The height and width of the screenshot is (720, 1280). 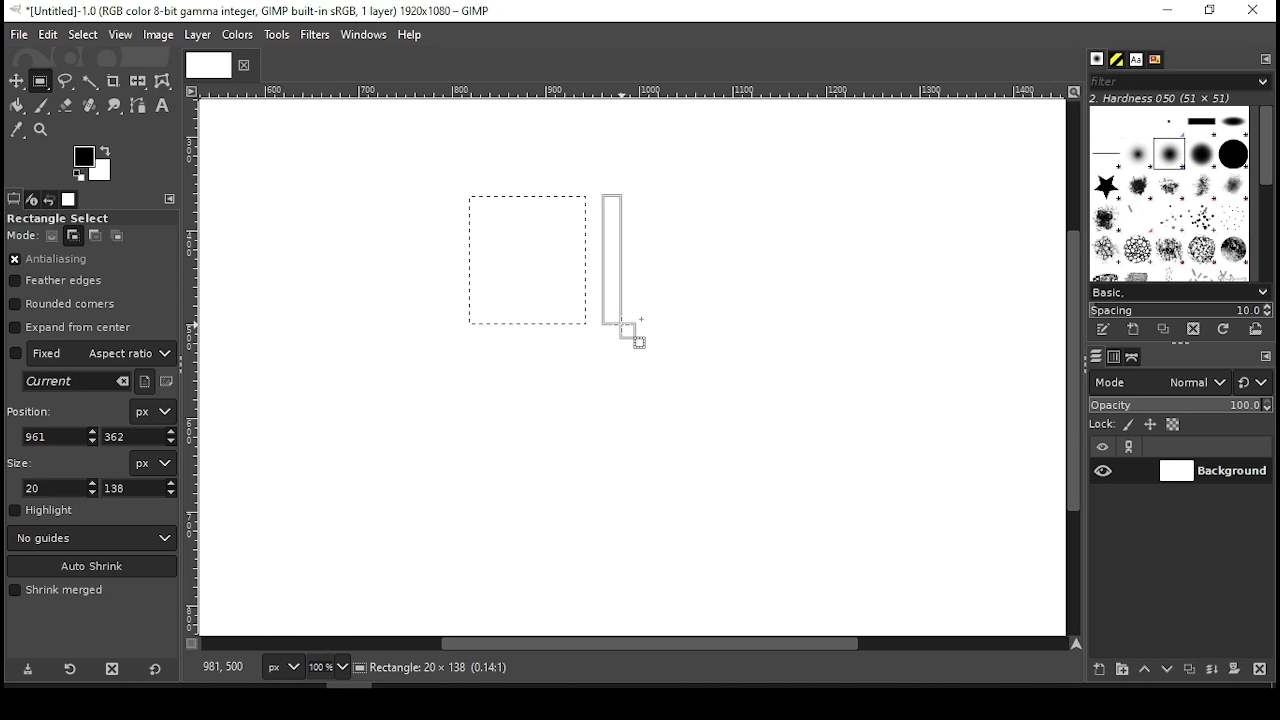 I want to click on height, so click(x=140, y=488).